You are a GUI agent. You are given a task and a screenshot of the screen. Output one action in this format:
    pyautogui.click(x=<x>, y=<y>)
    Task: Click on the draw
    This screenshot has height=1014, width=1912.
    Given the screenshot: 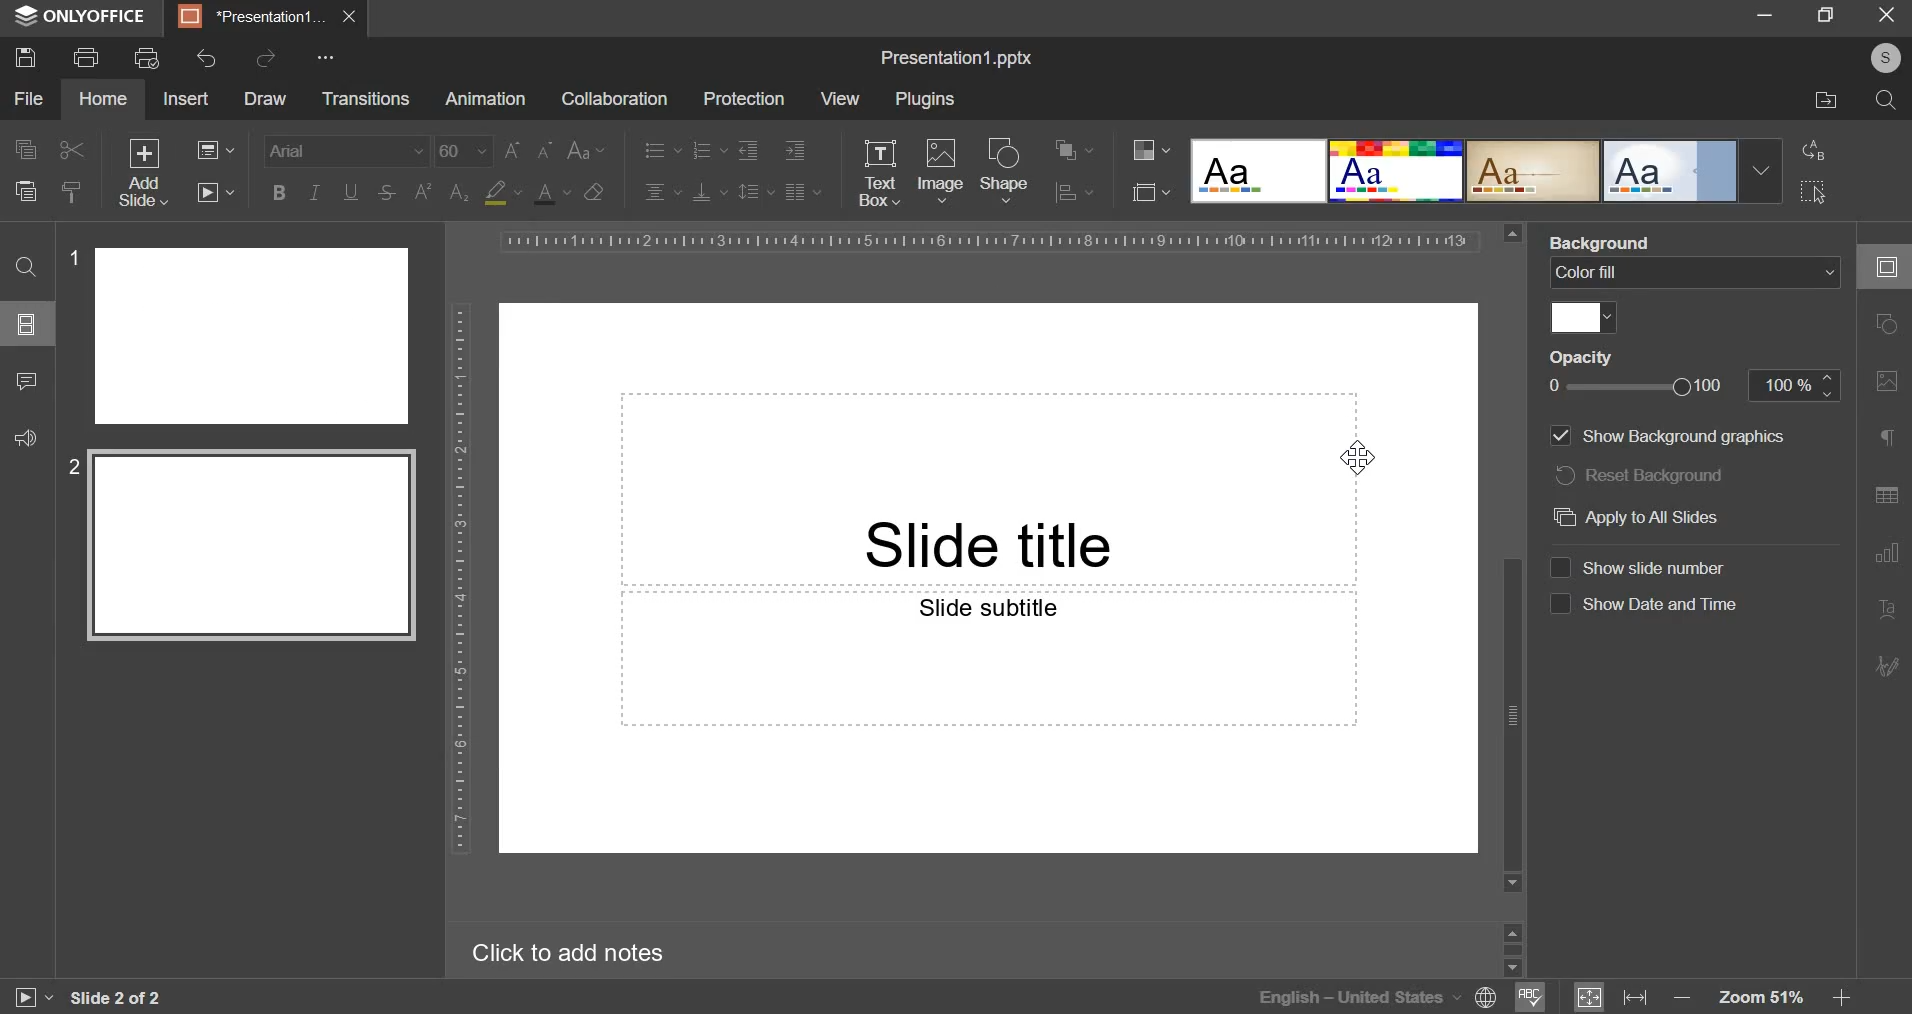 What is the action you would take?
    pyautogui.click(x=264, y=99)
    